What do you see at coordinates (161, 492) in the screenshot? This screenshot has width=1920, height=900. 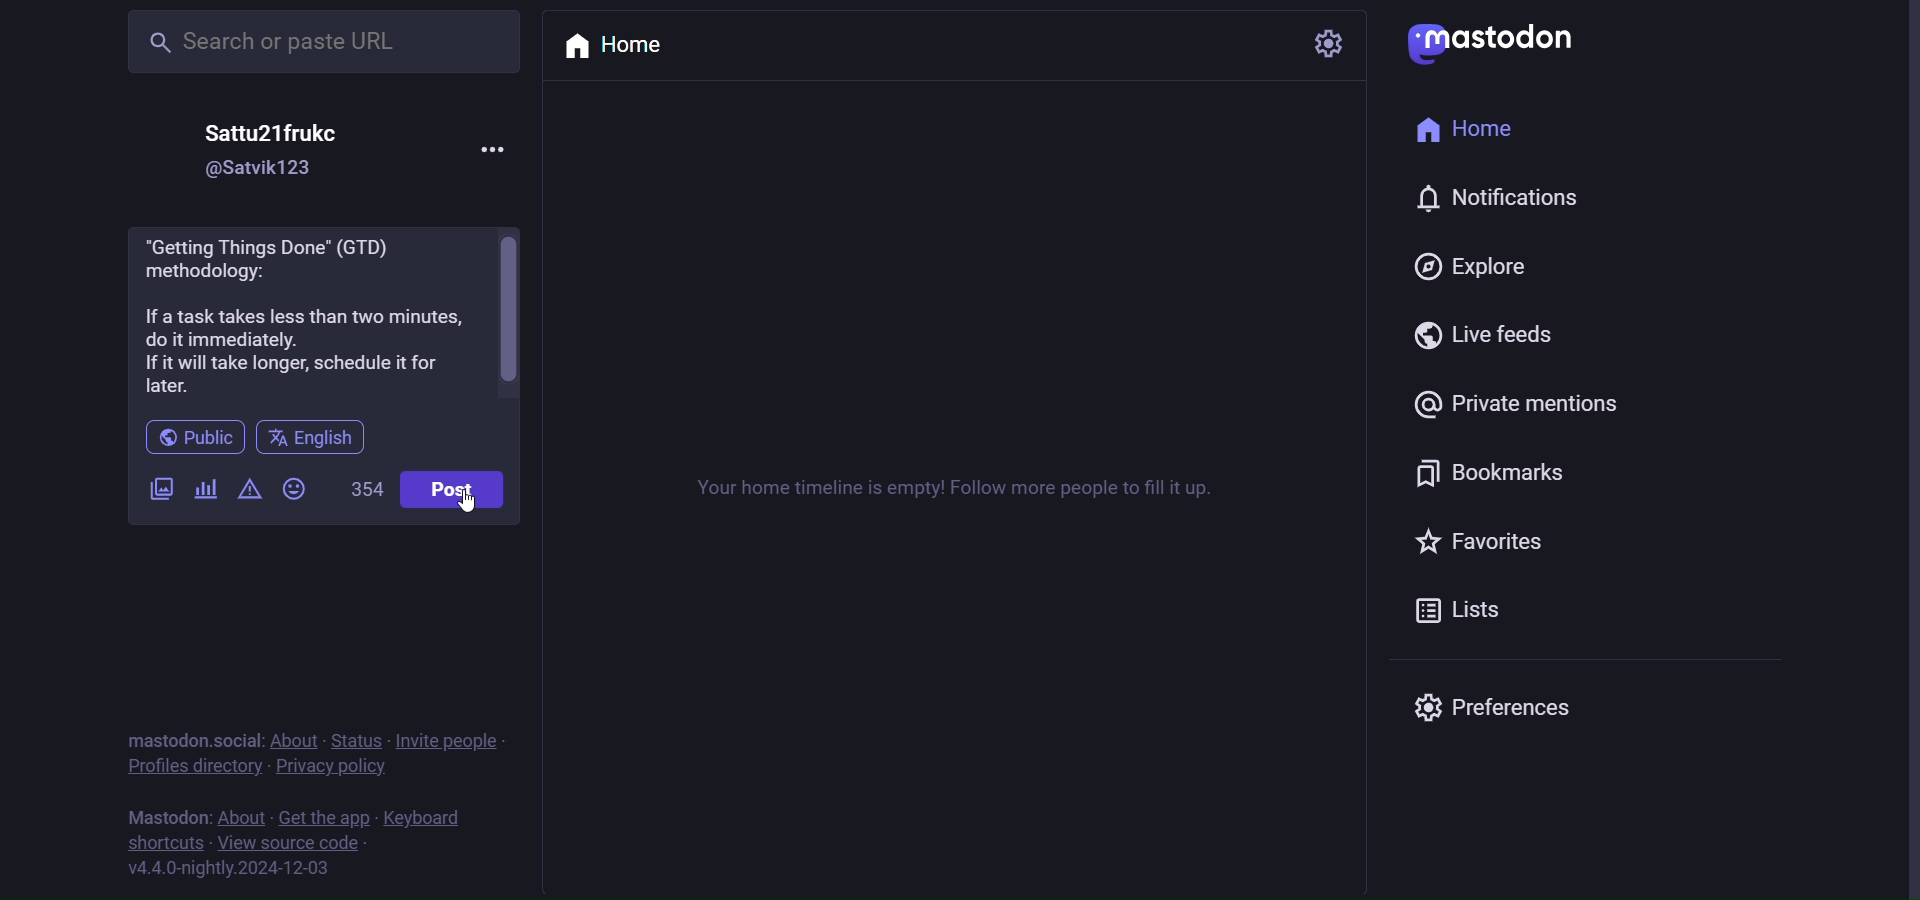 I see `images/videos` at bounding box center [161, 492].